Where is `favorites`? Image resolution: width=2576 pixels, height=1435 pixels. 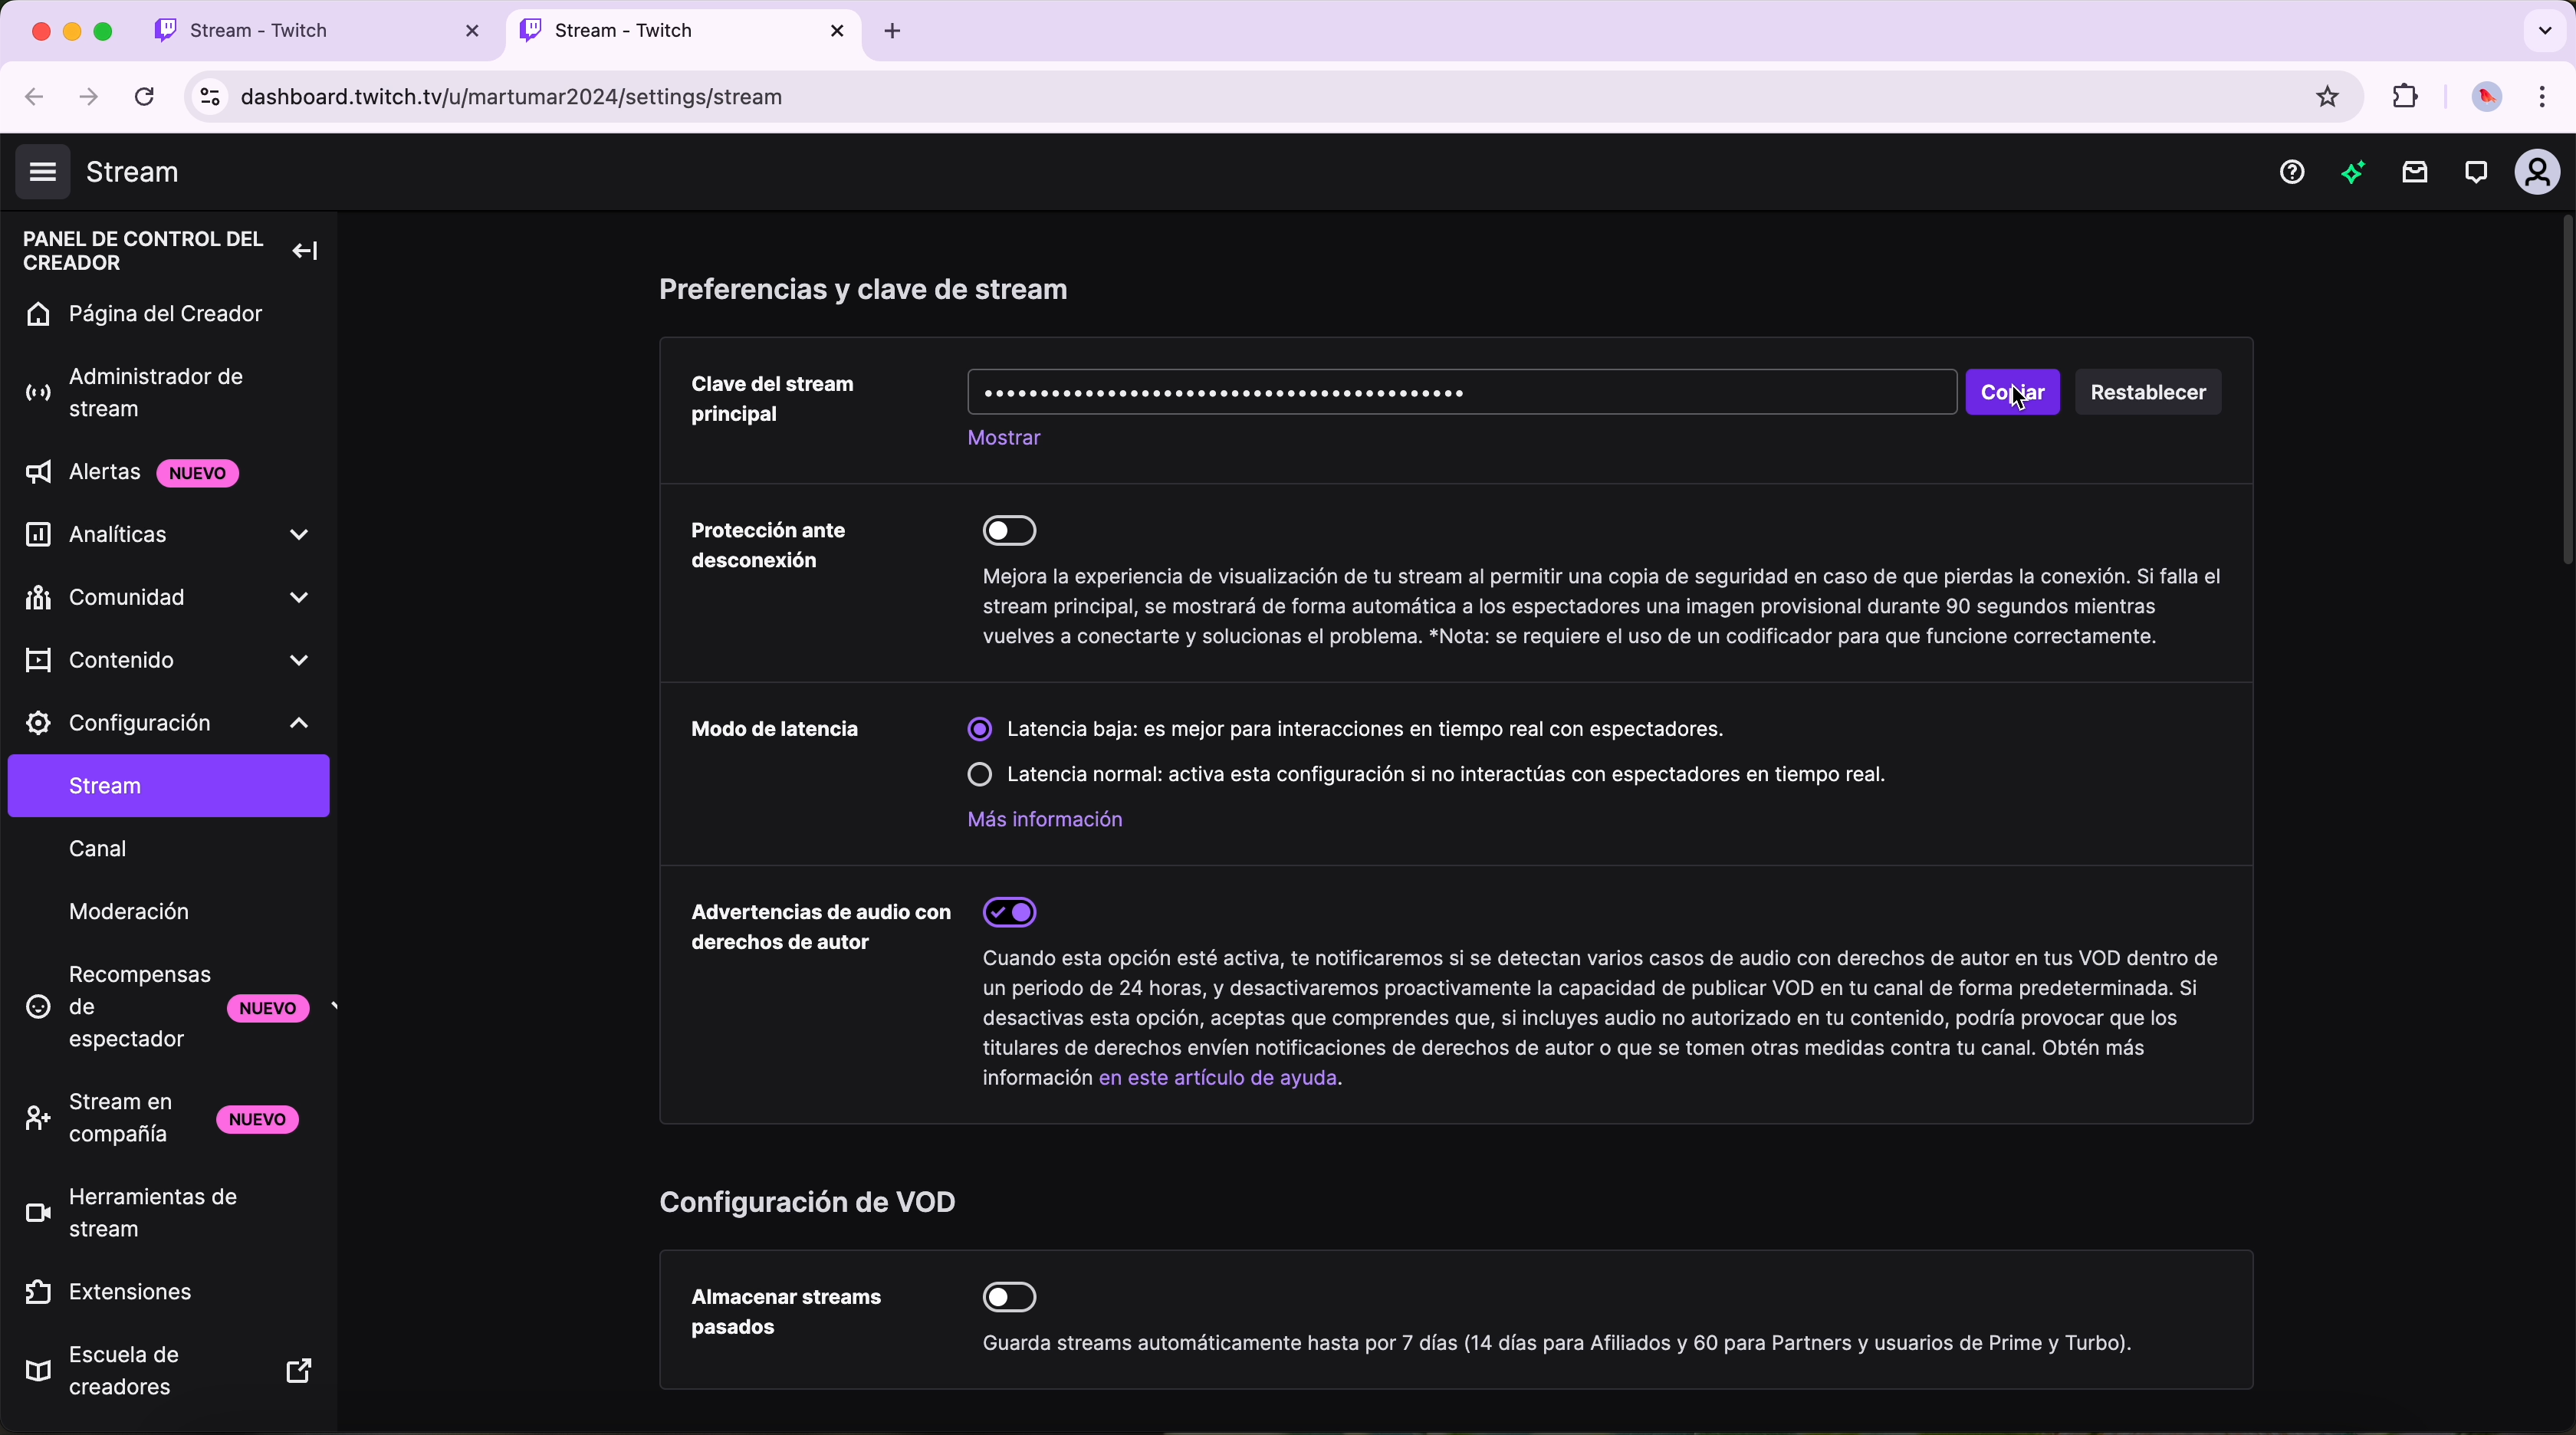 favorites is located at coordinates (2326, 96).